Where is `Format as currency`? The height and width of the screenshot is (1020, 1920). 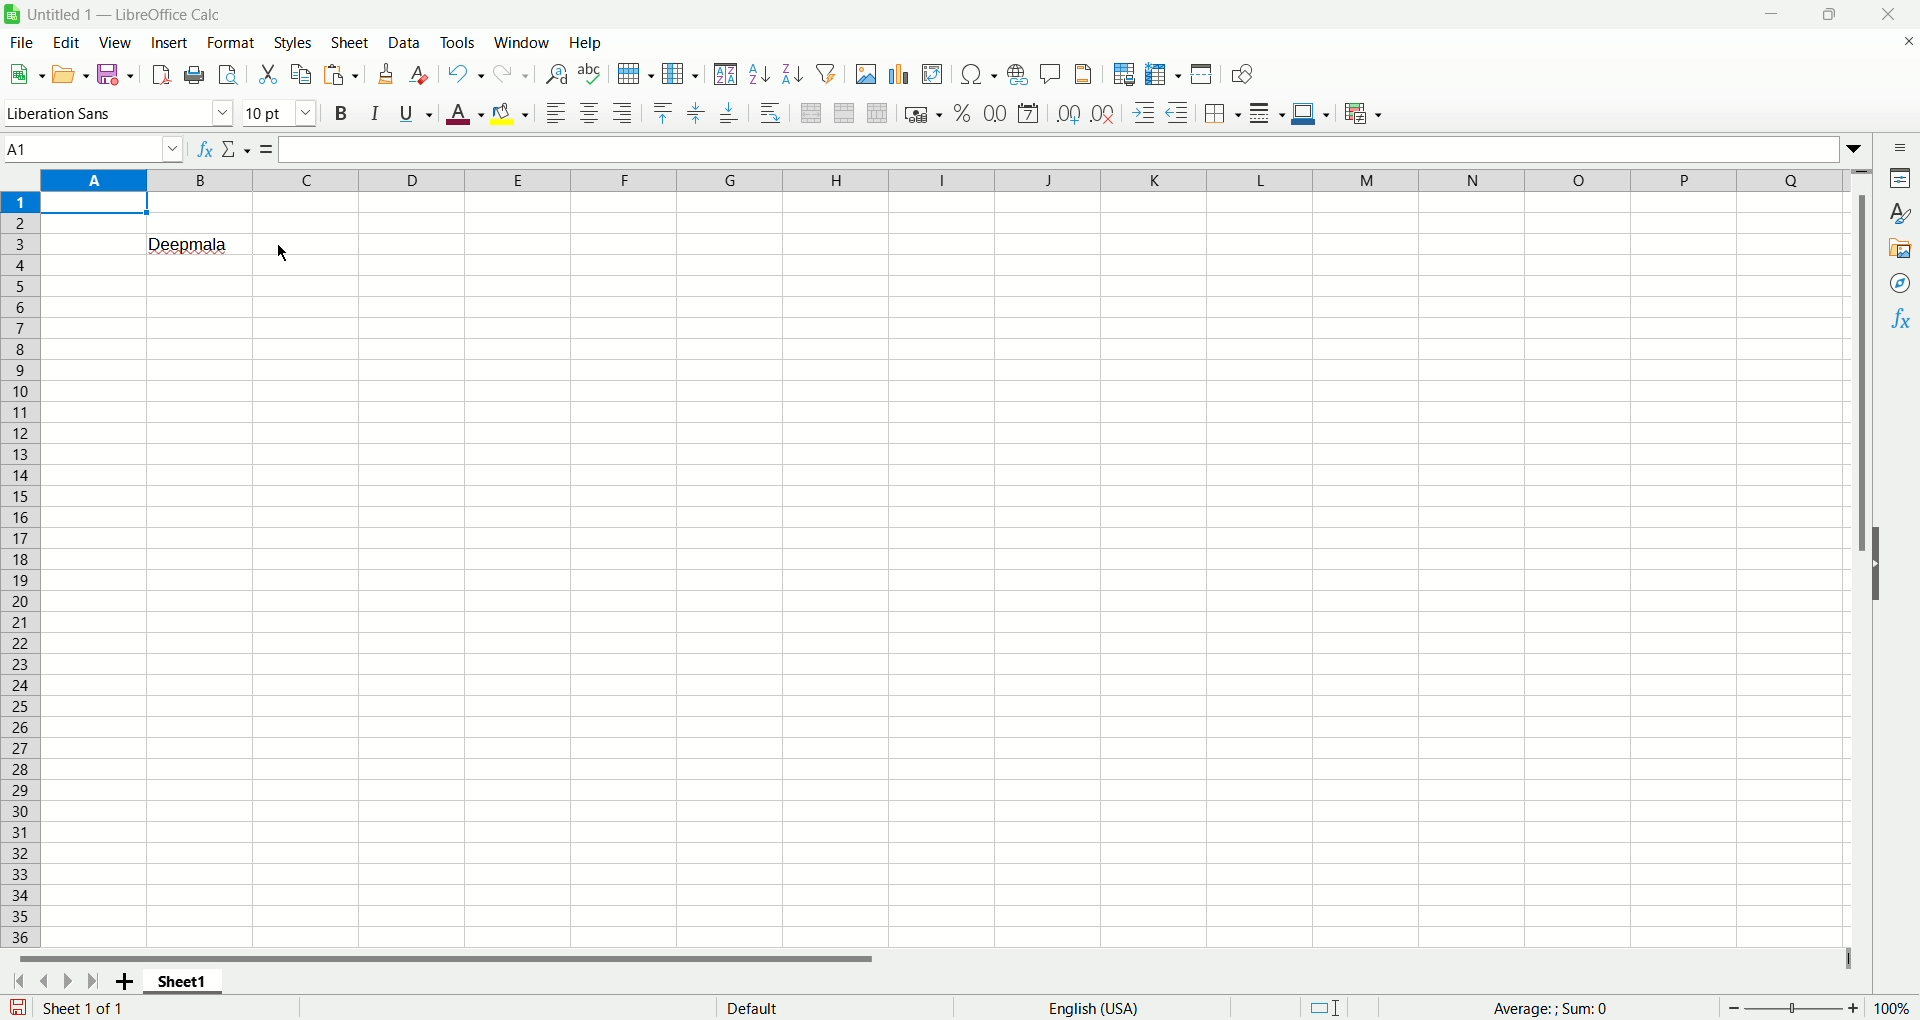 Format as currency is located at coordinates (923, 112).